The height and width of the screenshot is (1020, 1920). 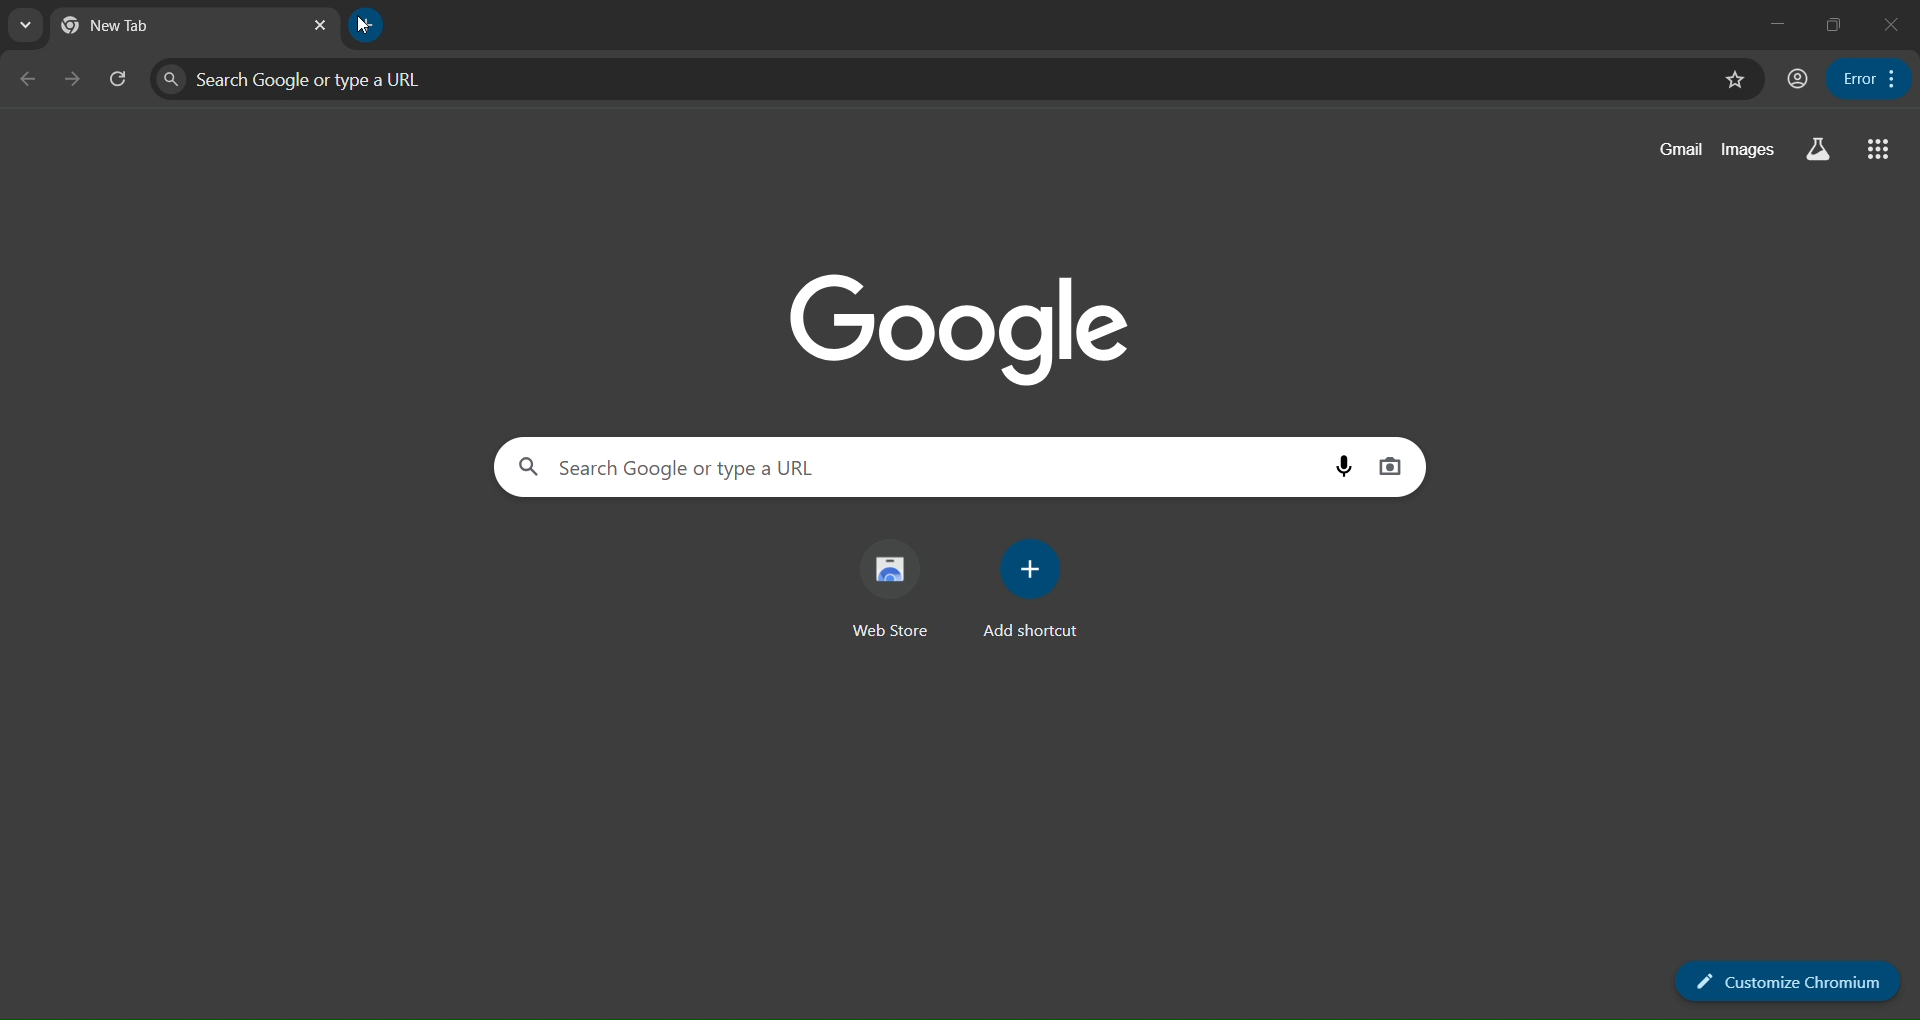 What do you see at coordinates (1822, 151) in the screenshot?
I see `google lab` at bounding box center [1822, 151].